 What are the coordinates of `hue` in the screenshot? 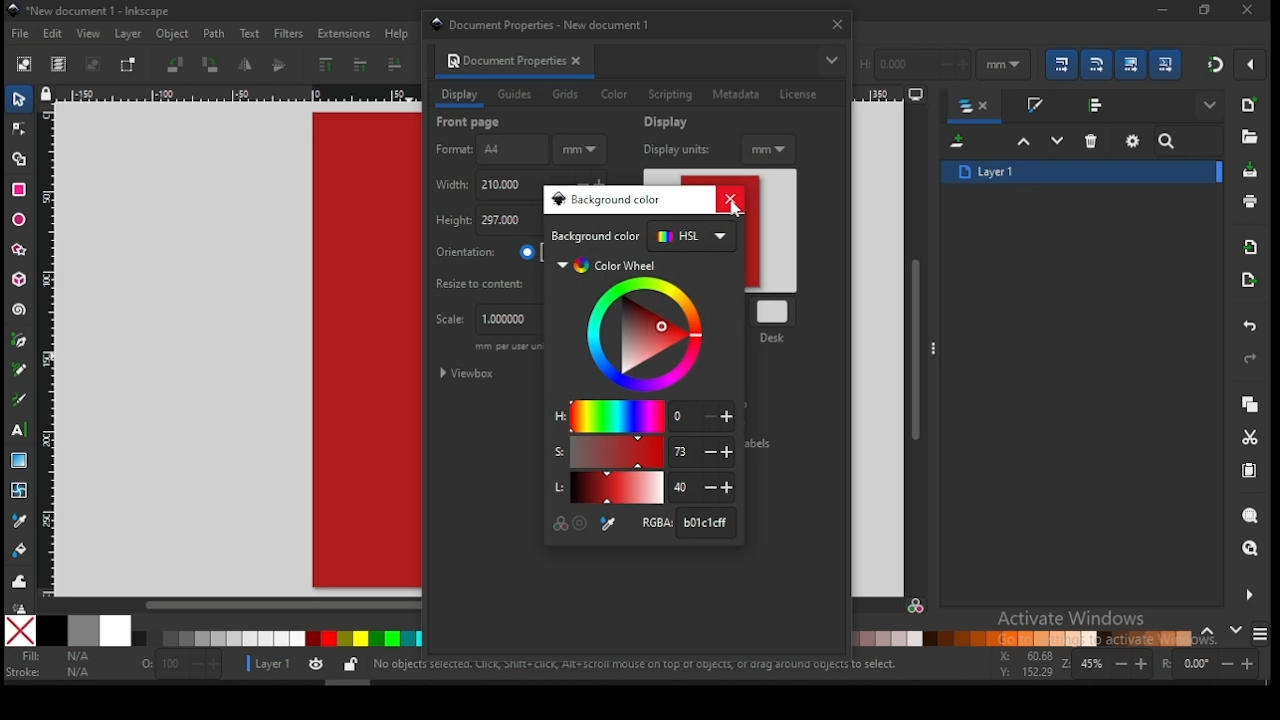 It's located at (643, 415).